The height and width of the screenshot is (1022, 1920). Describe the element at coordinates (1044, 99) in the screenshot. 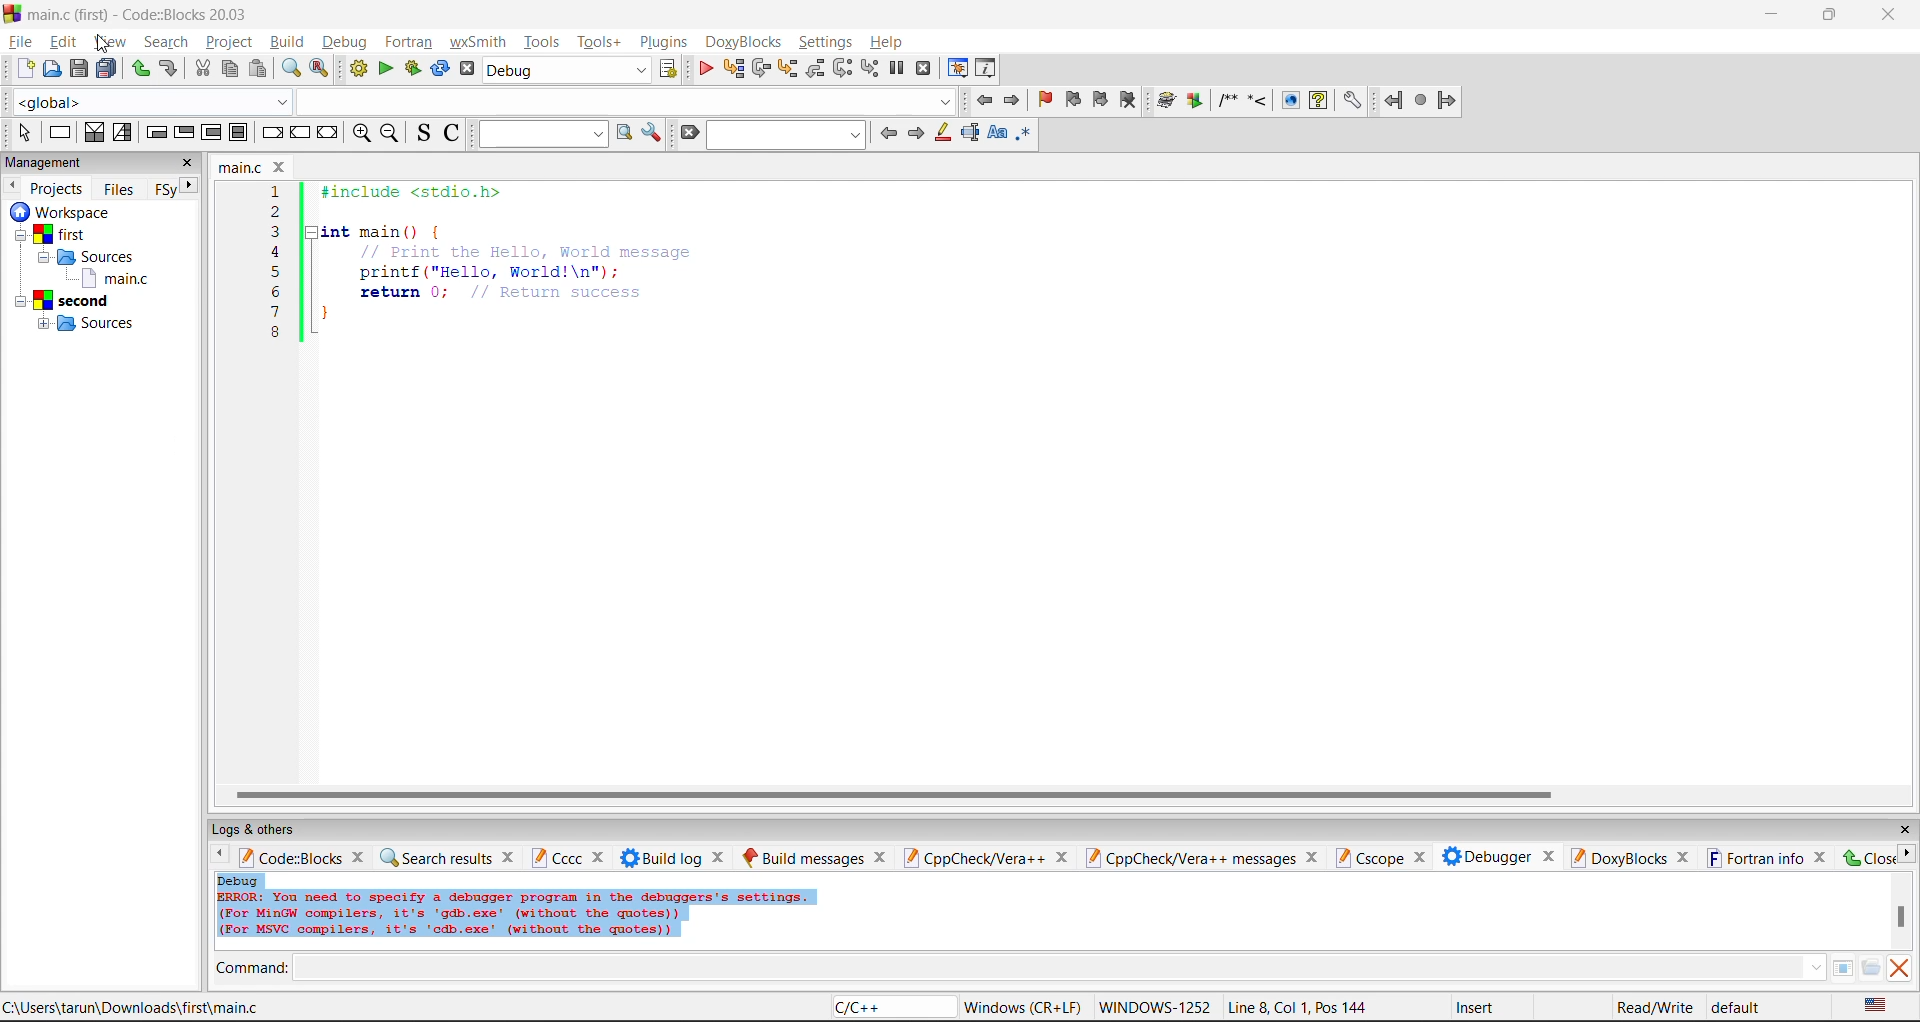

I see `toggle bookmarks` at that location.